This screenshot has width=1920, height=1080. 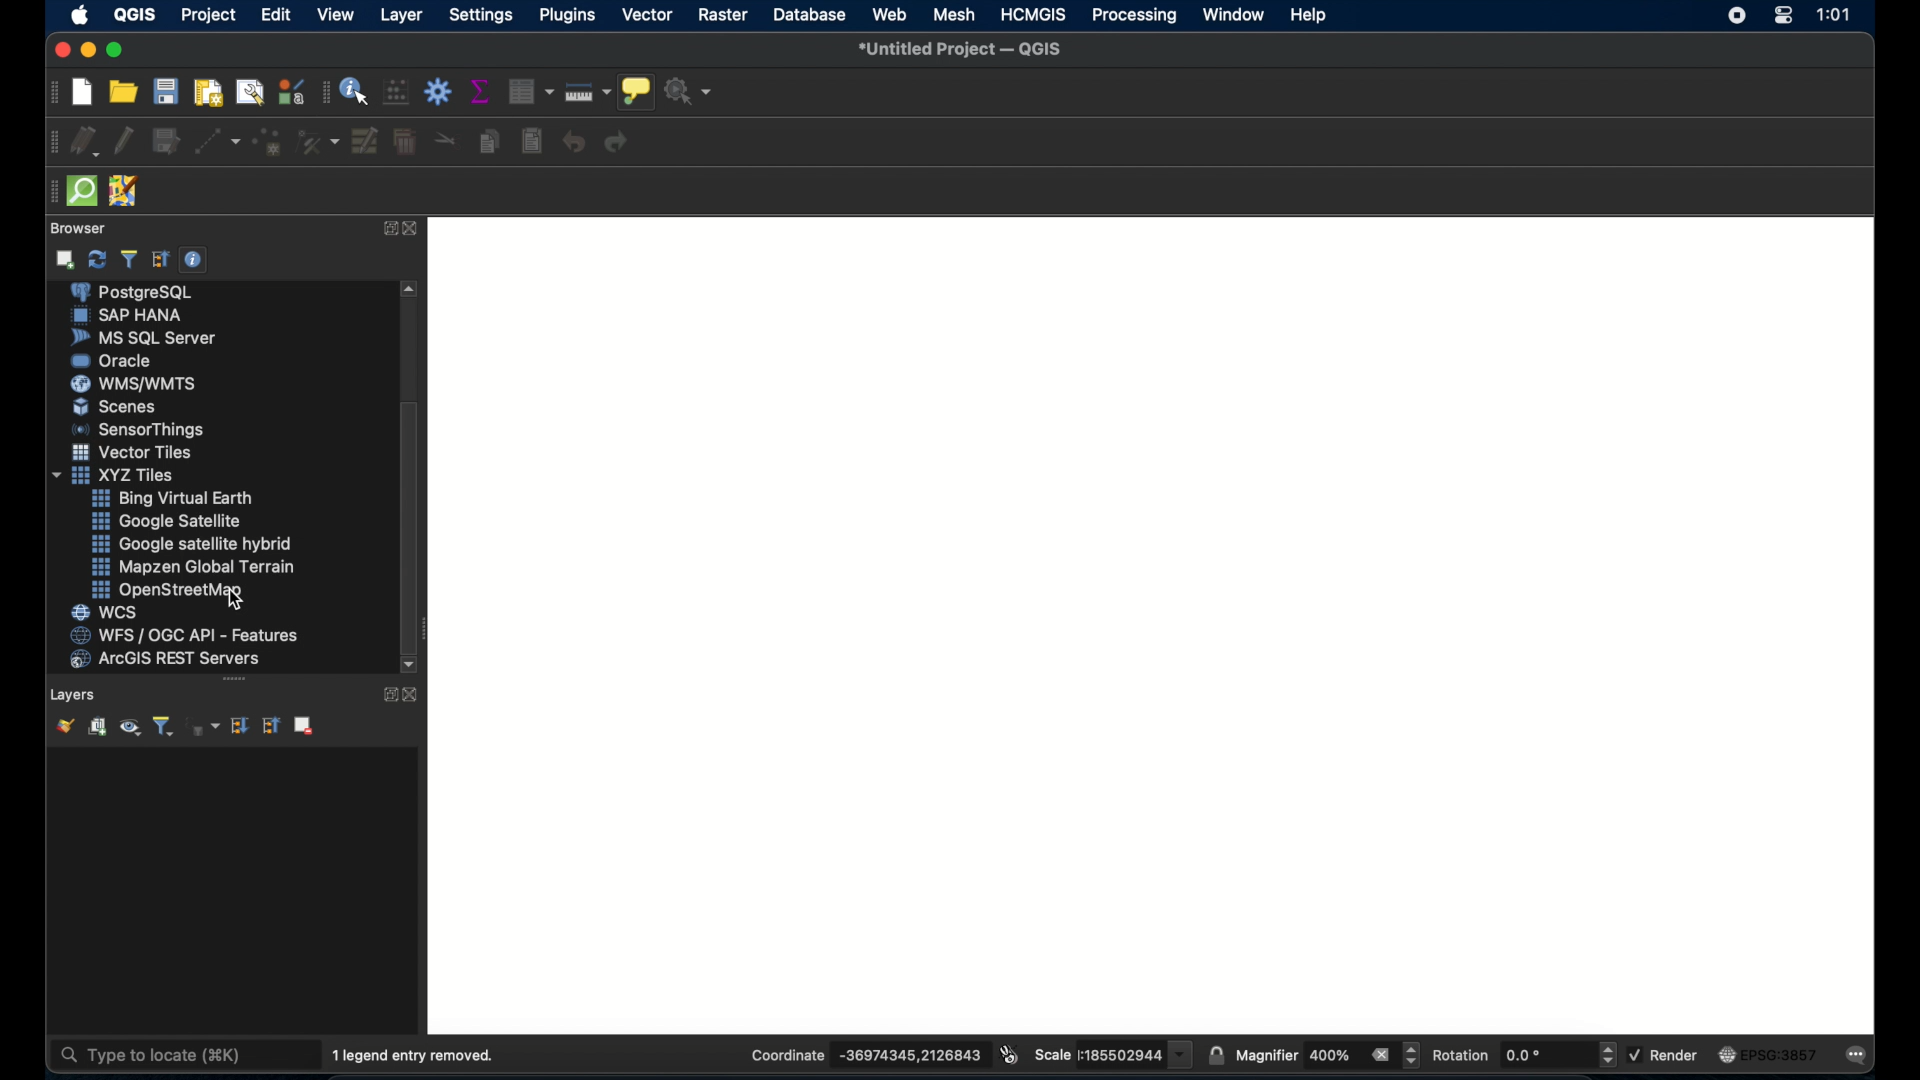 What do you see at coordinates (445, 138) in the screenshot?
I see `cut features` at bounding box center [445, 138].